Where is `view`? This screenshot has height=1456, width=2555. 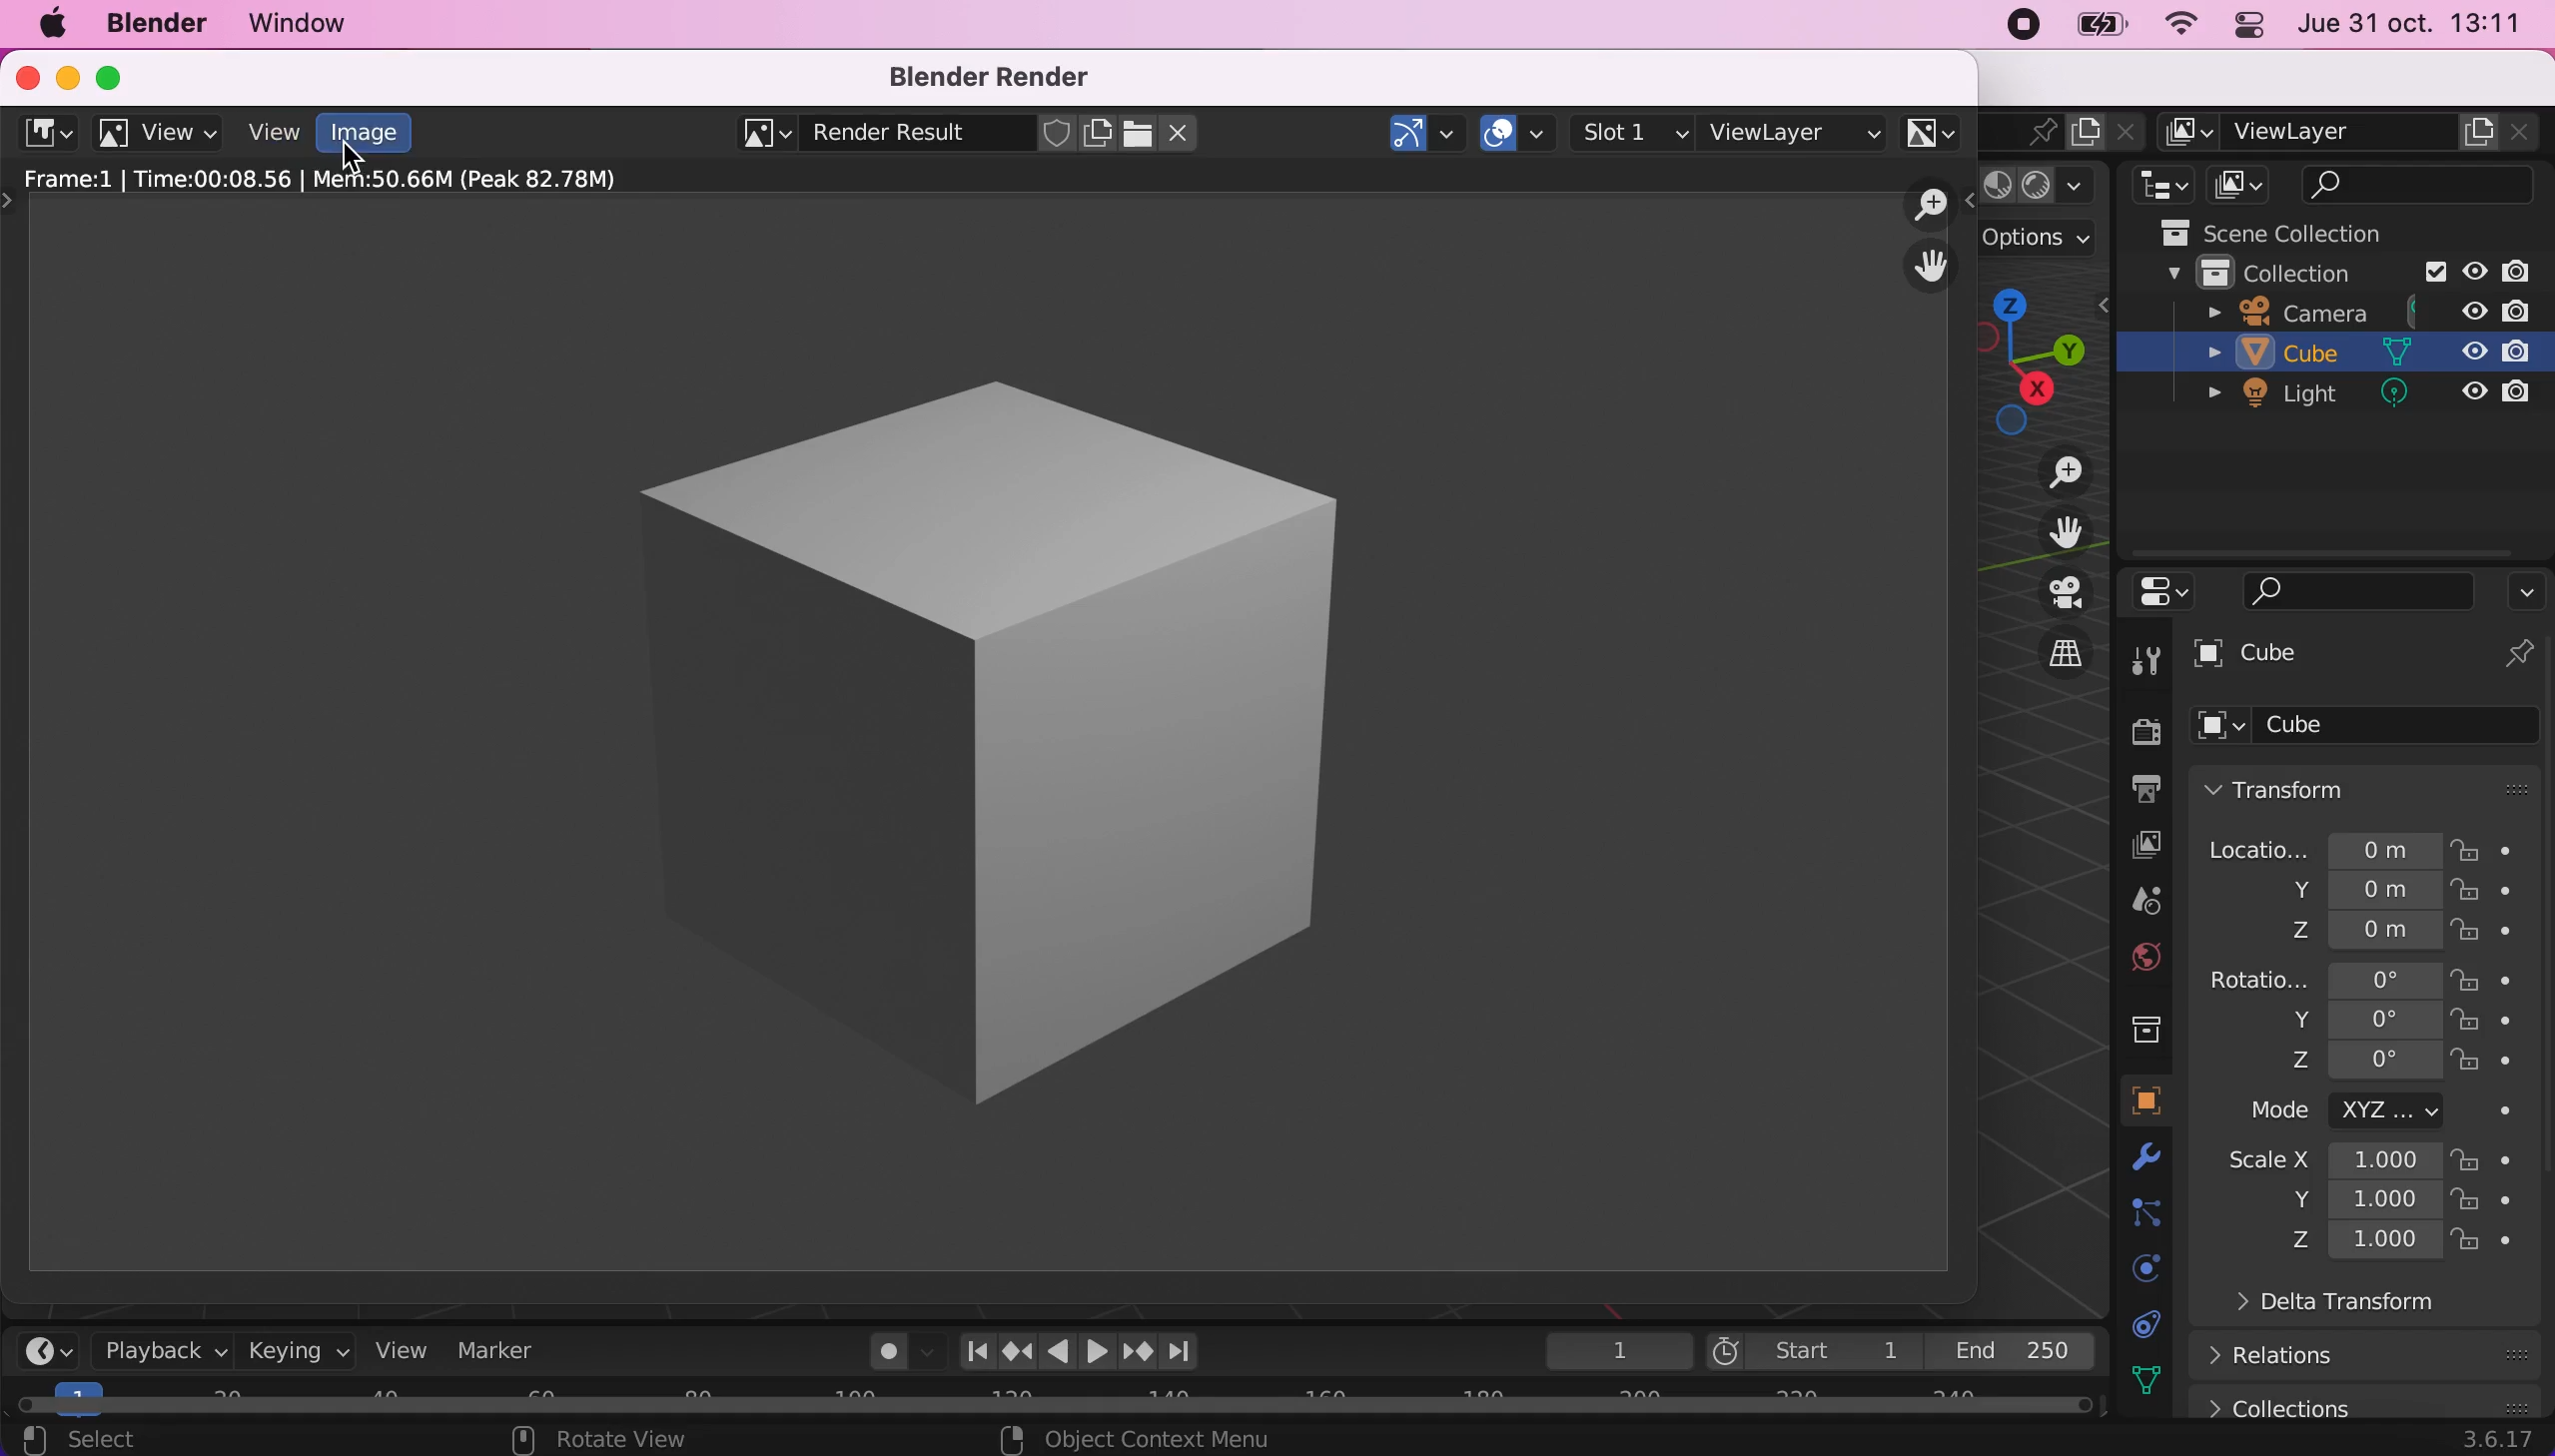
view is located at coordinates (273, 132).